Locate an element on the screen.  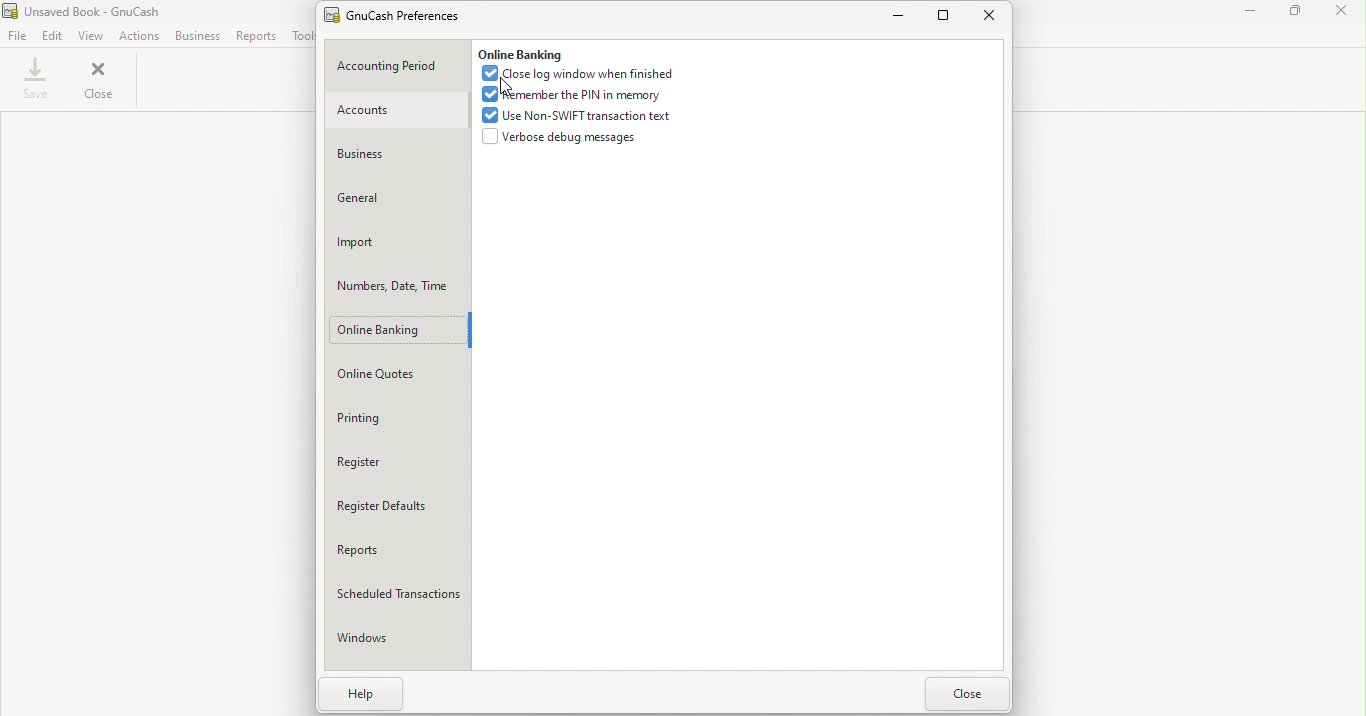
Close is located at coordinates (101, 81).